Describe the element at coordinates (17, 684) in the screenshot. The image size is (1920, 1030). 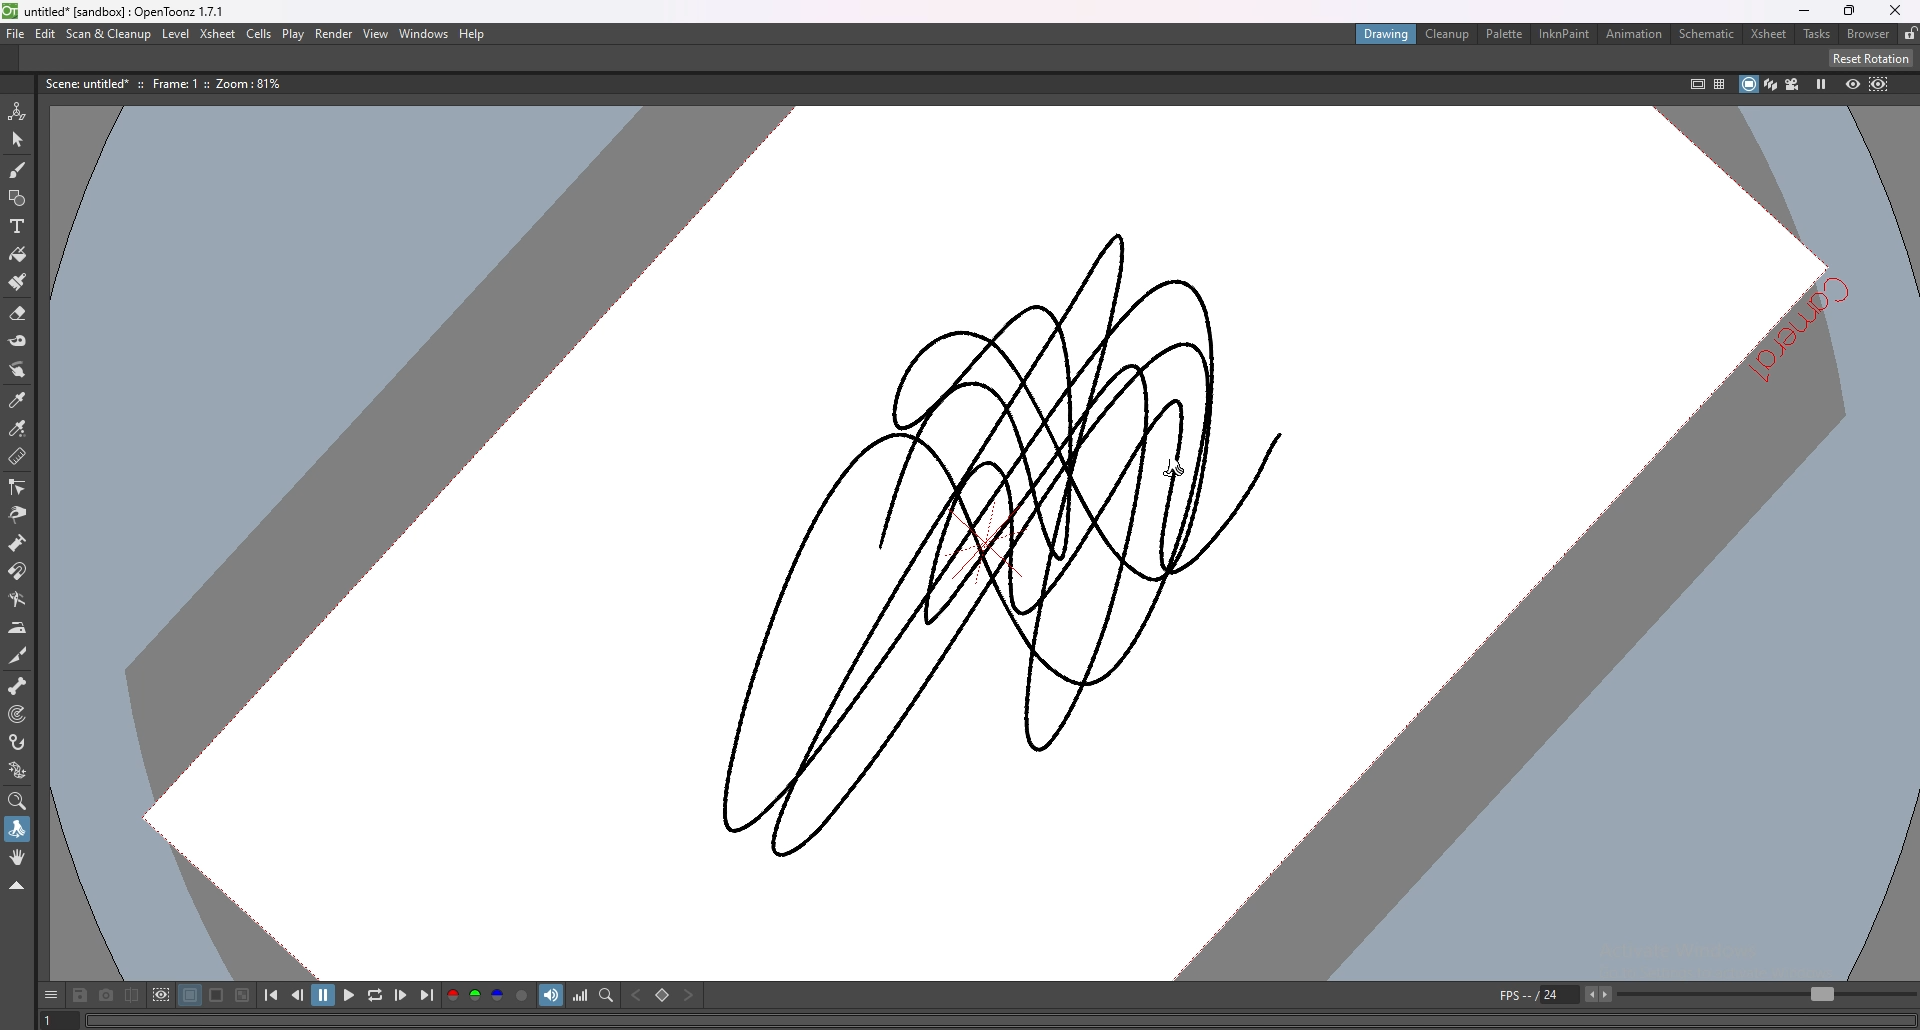
I see `skeleton` at that location.